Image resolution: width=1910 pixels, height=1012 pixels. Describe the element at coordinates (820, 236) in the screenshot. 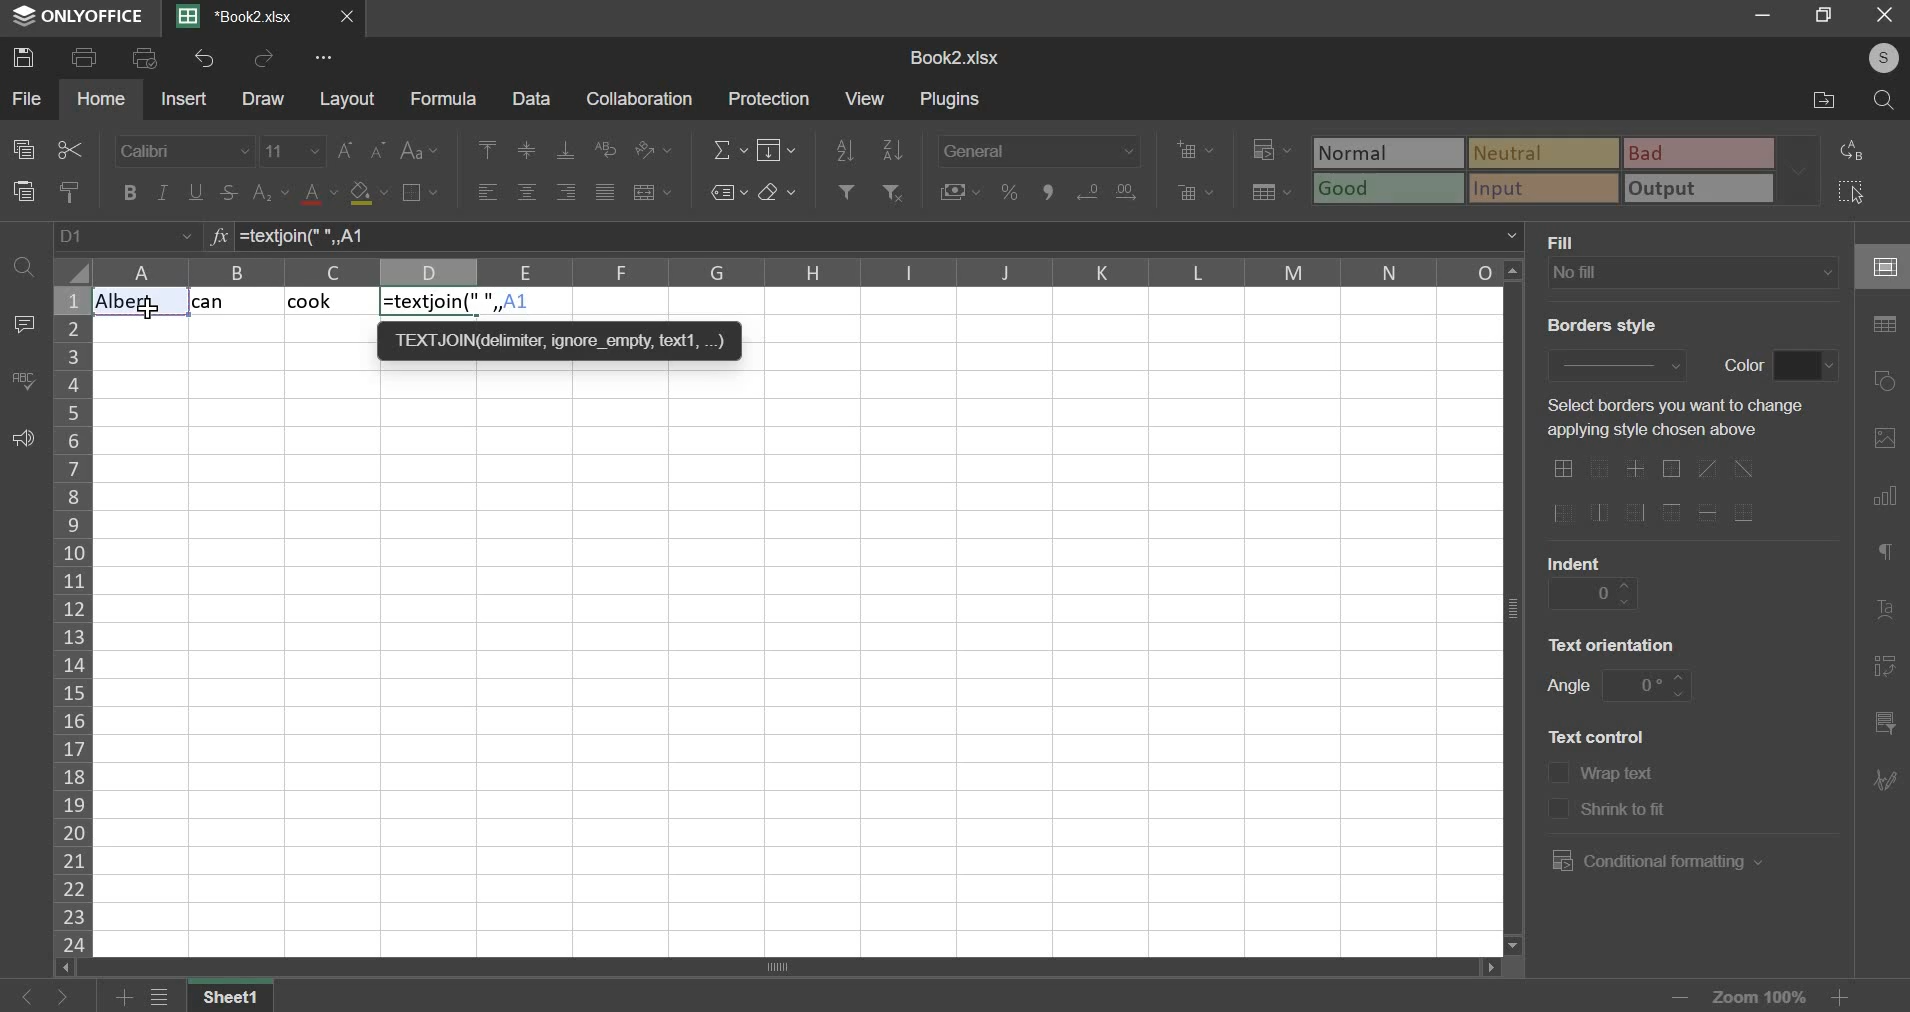

I see `=textjoin(" ", A1` at that location.